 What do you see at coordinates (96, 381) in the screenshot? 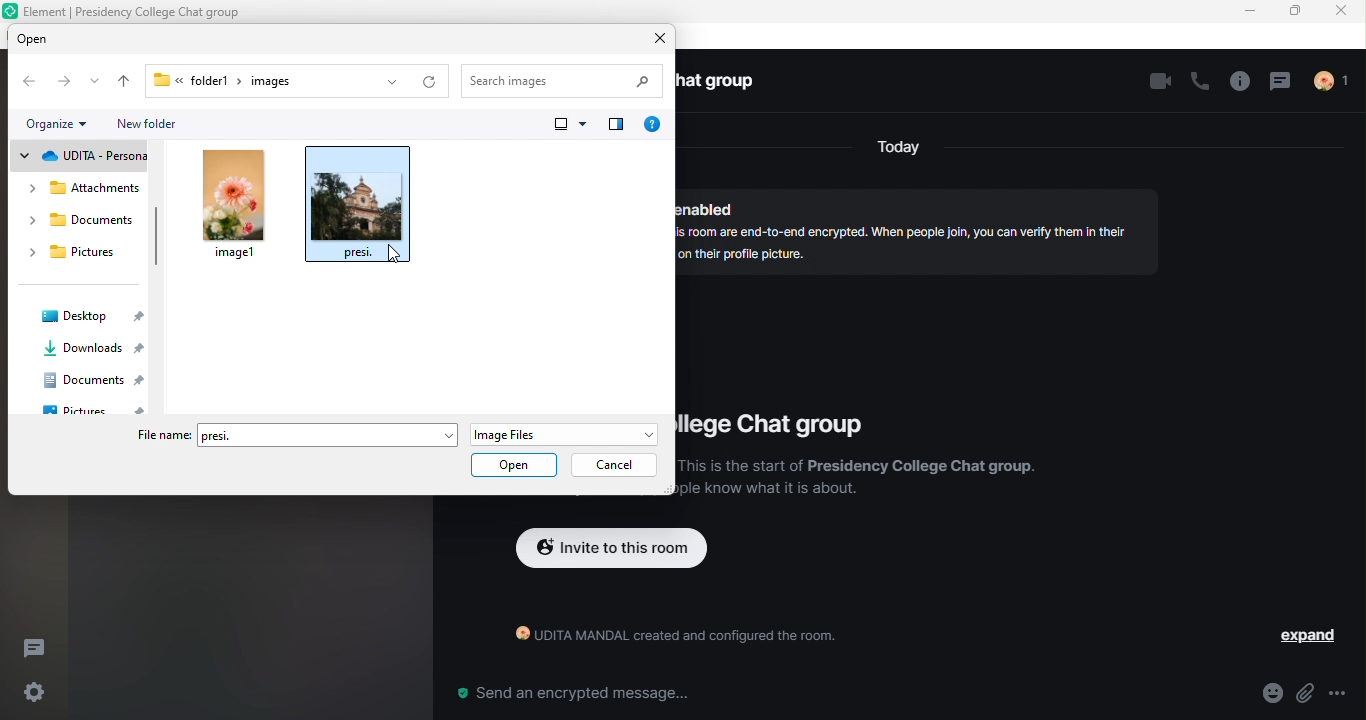
I see `documents` at bounding box center [96, 381].